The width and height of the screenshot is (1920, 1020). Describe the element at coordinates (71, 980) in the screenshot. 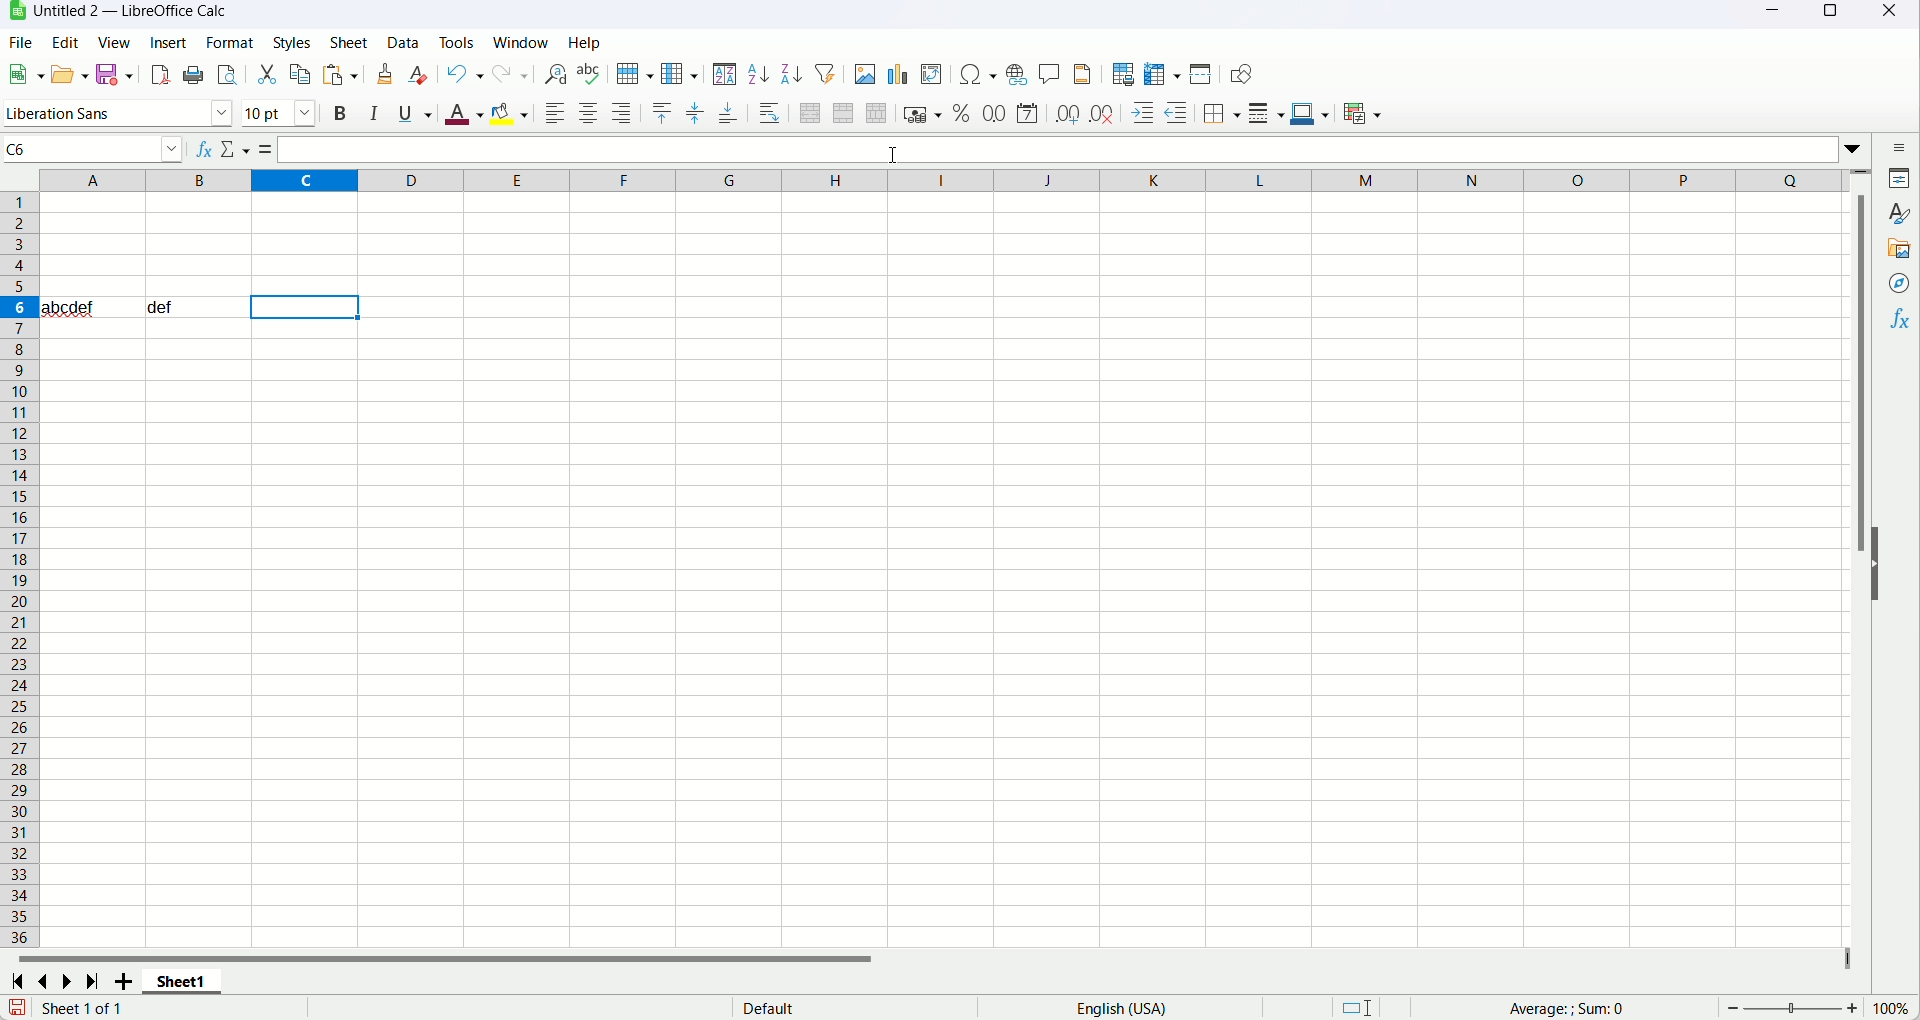

I see `scroll to next sheet` at that location.